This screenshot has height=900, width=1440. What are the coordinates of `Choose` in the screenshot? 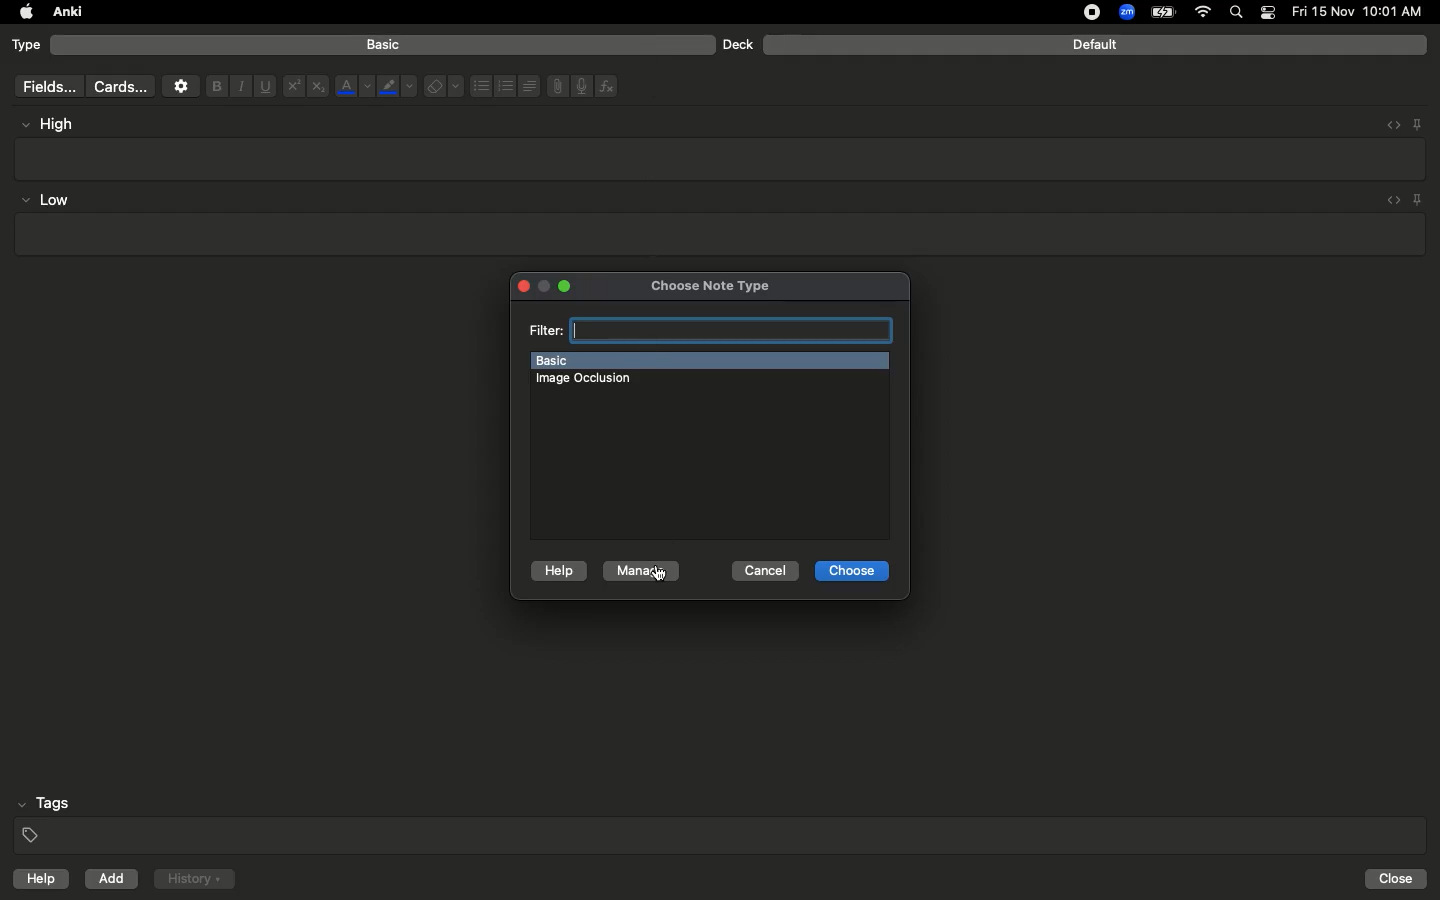 It's located at (853, 571).